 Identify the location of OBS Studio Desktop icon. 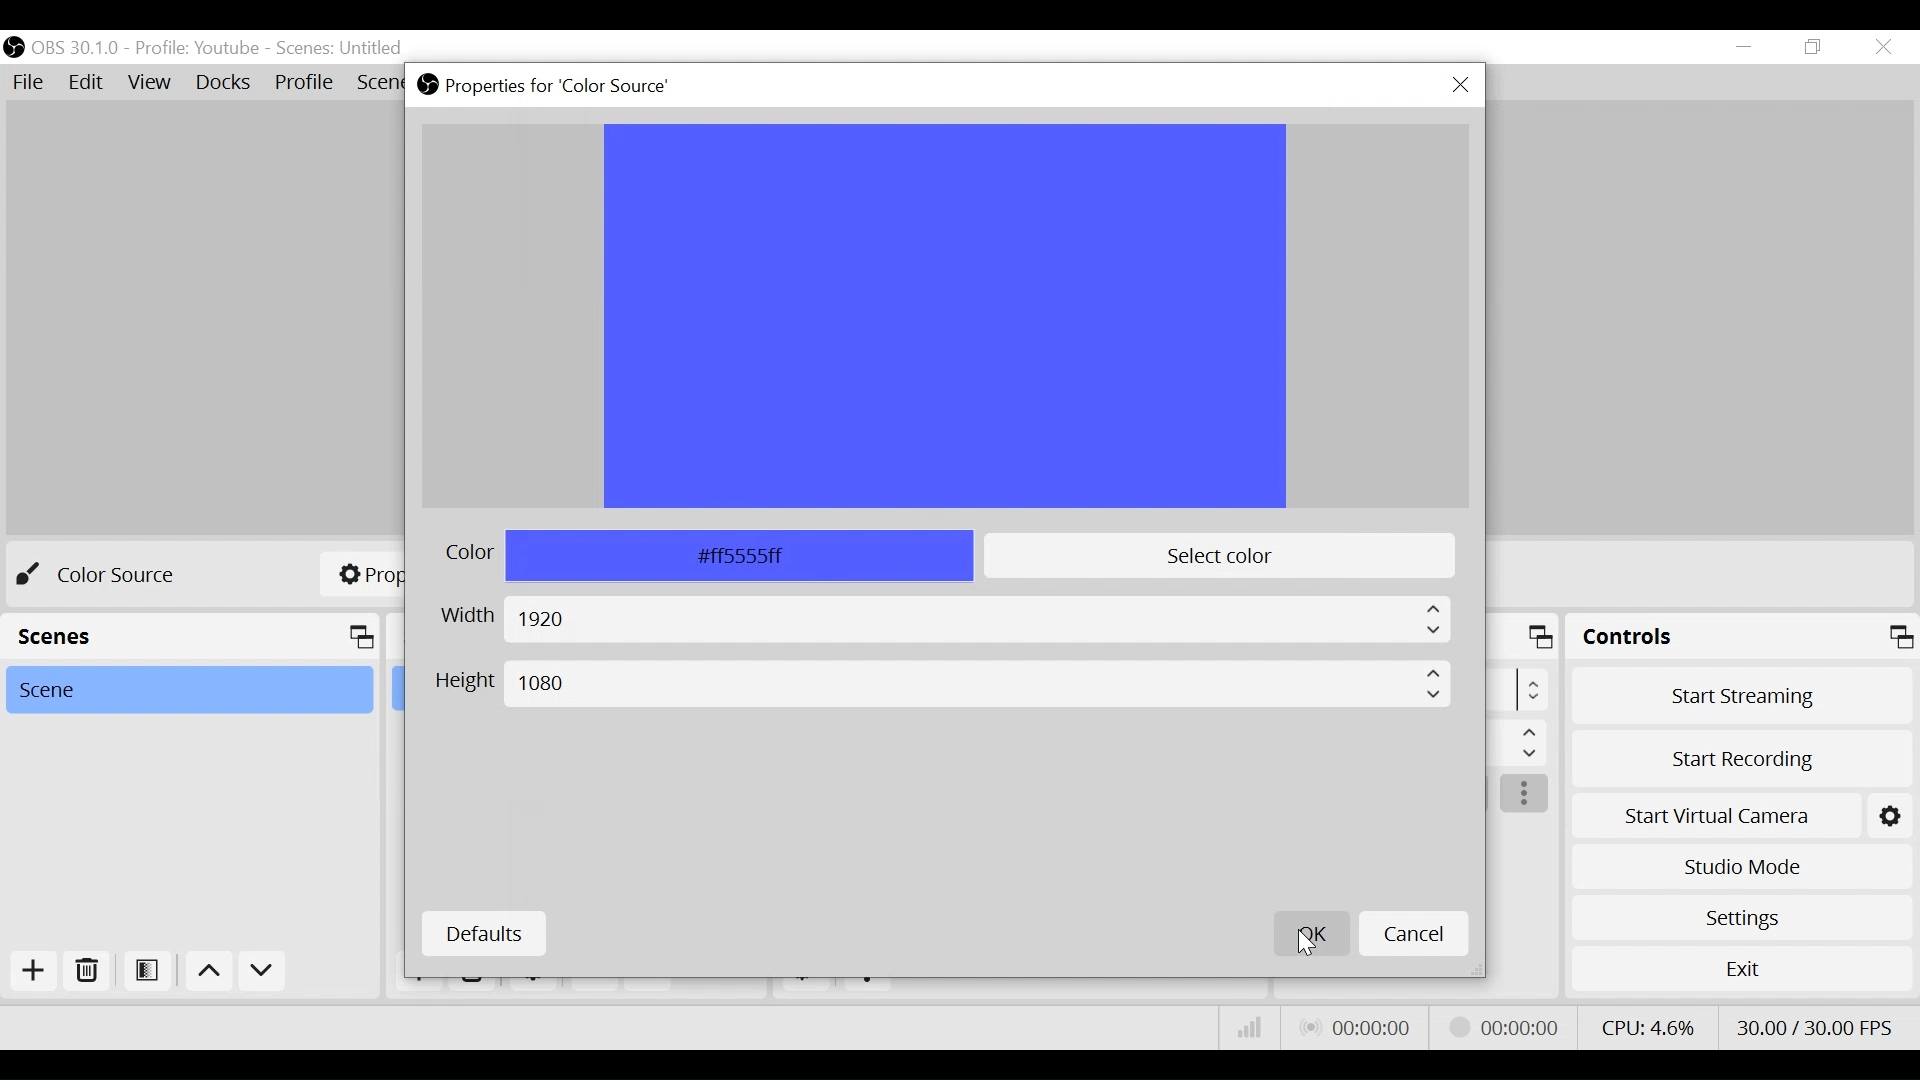
(428, 85).